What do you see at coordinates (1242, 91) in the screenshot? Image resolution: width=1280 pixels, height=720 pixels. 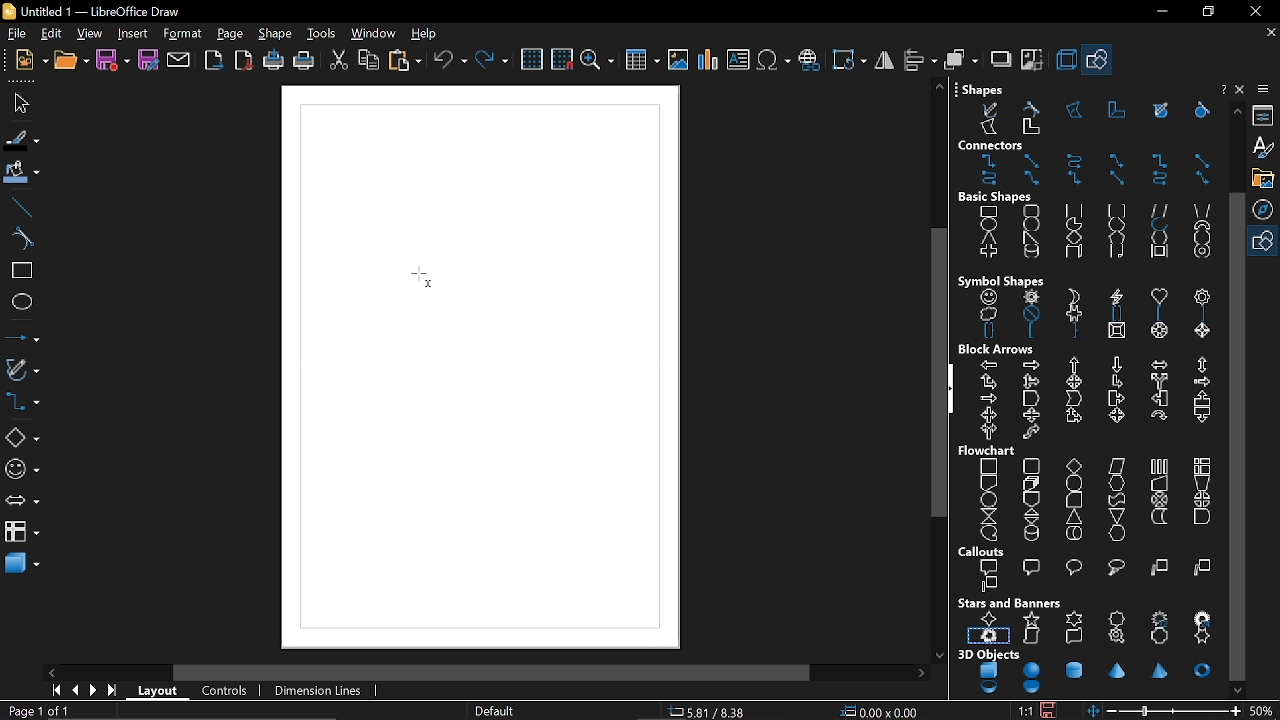 I see `Help` at bounding box center [1242, 91].